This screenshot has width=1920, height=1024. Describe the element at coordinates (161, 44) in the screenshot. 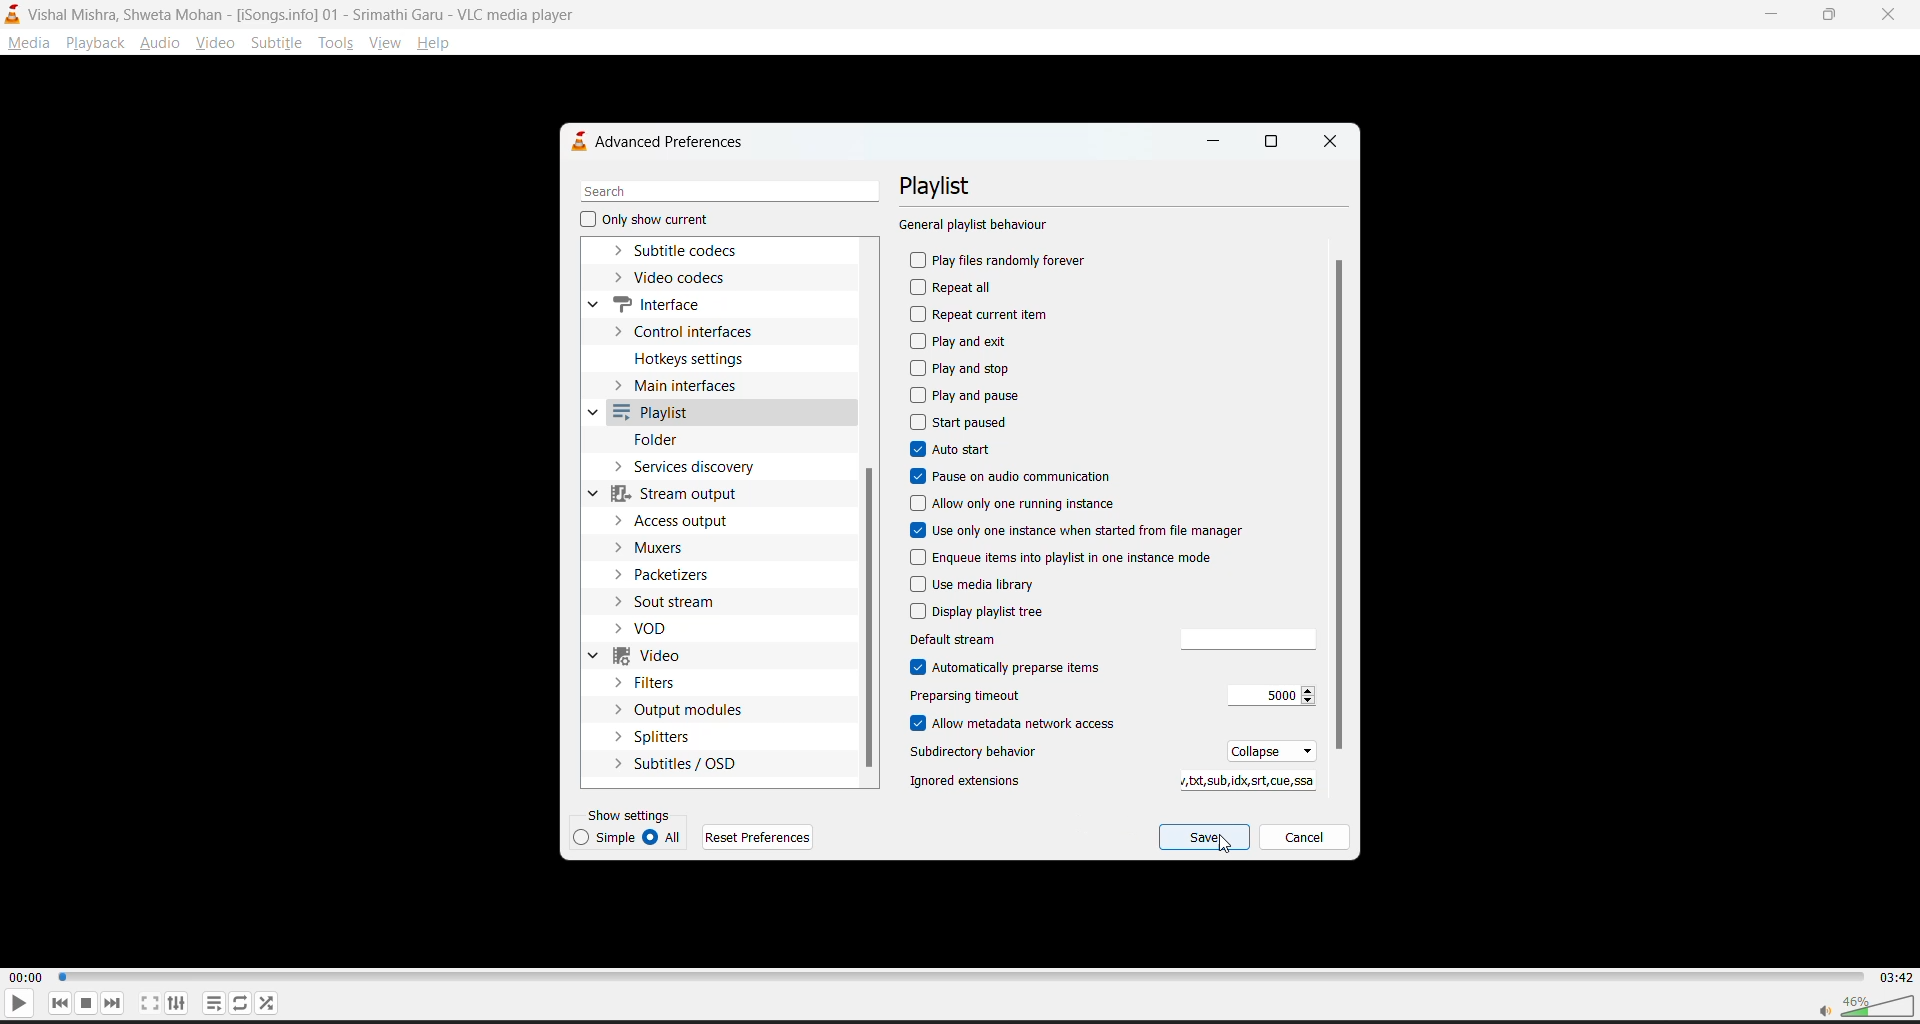

I see `audio` at that location.